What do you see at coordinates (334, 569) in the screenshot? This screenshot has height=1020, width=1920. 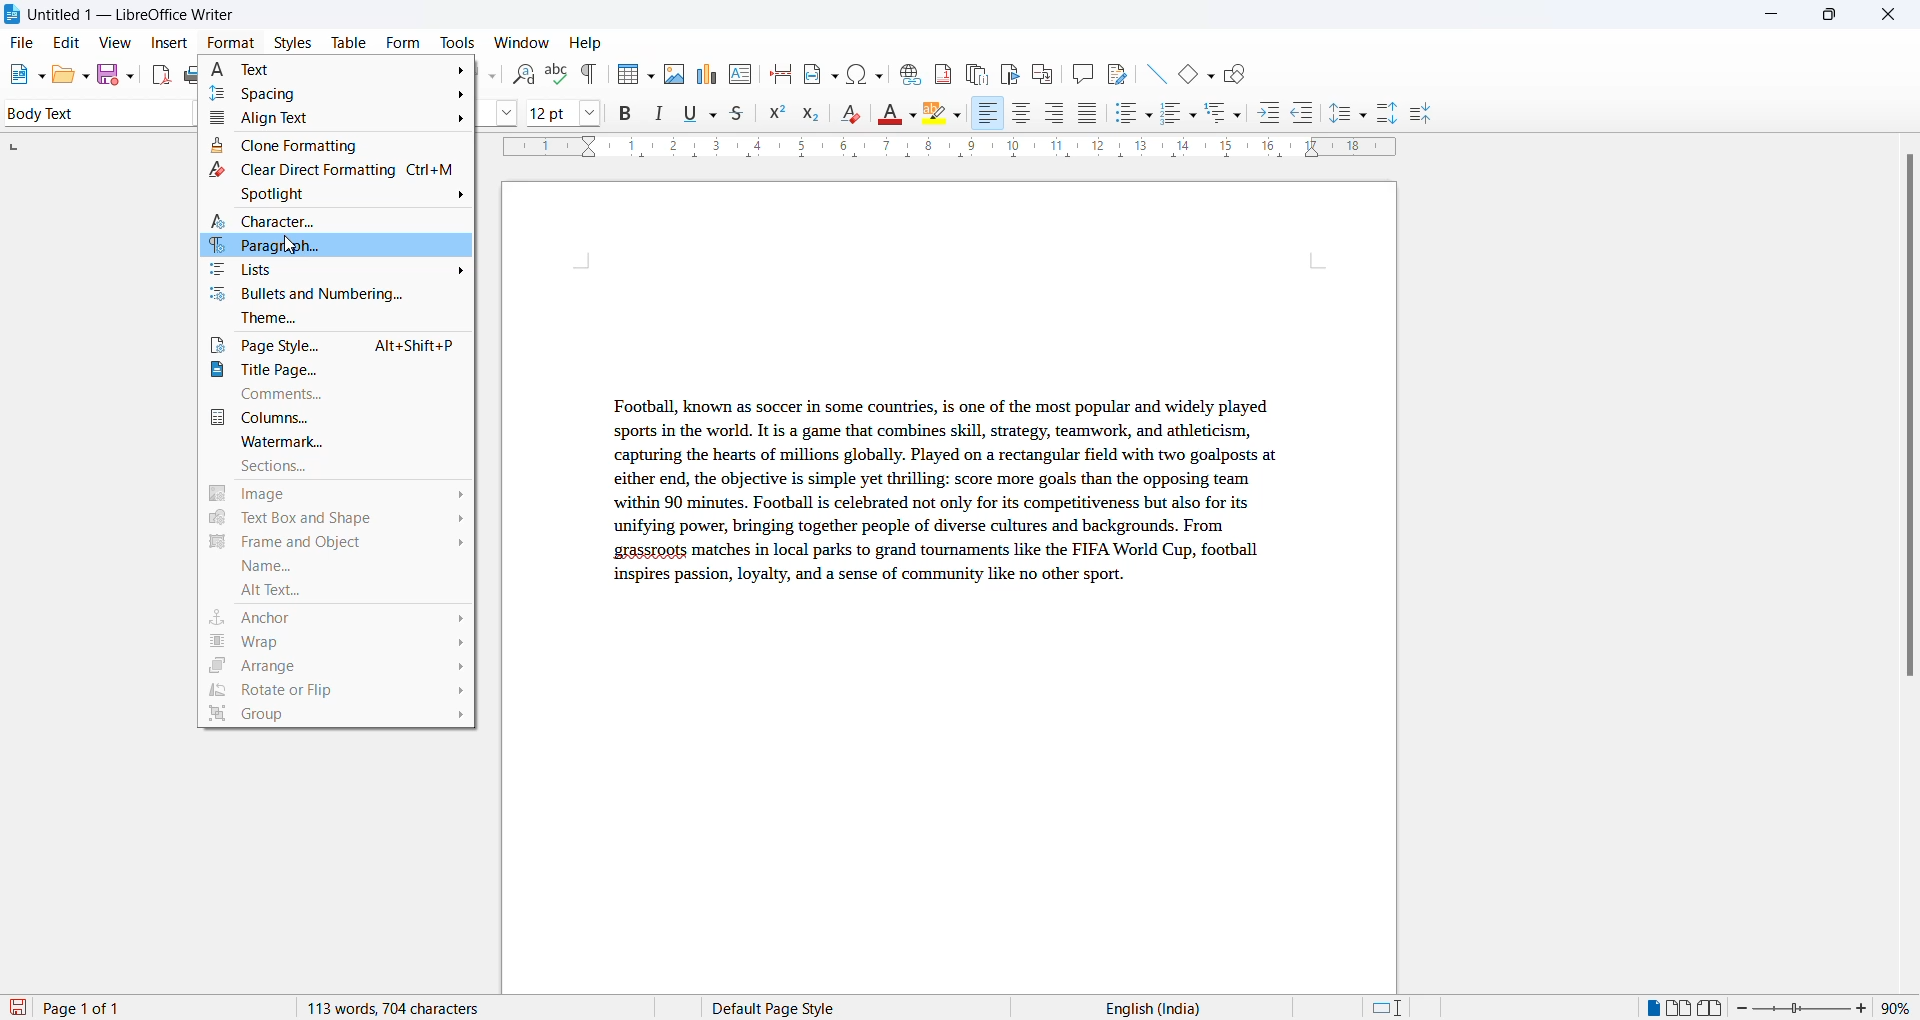 I see `name` at bounding box center [334, 569].